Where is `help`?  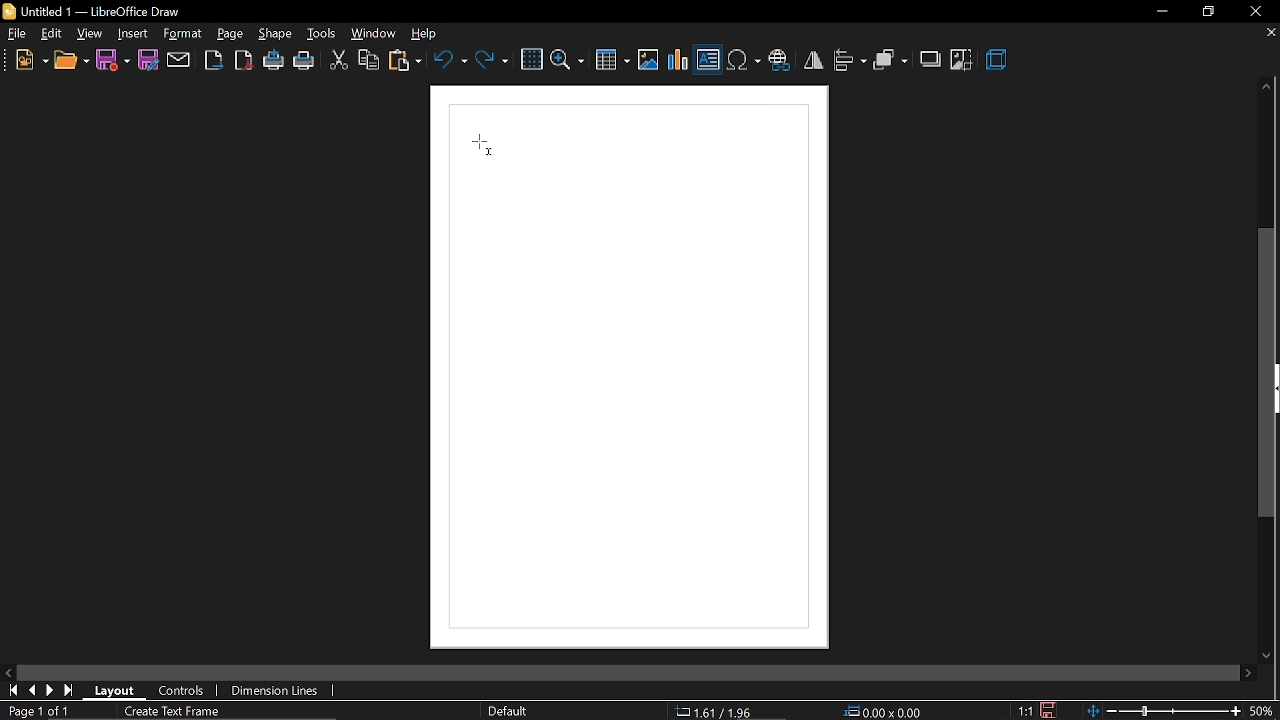 help is located at coordinates (429, 35).